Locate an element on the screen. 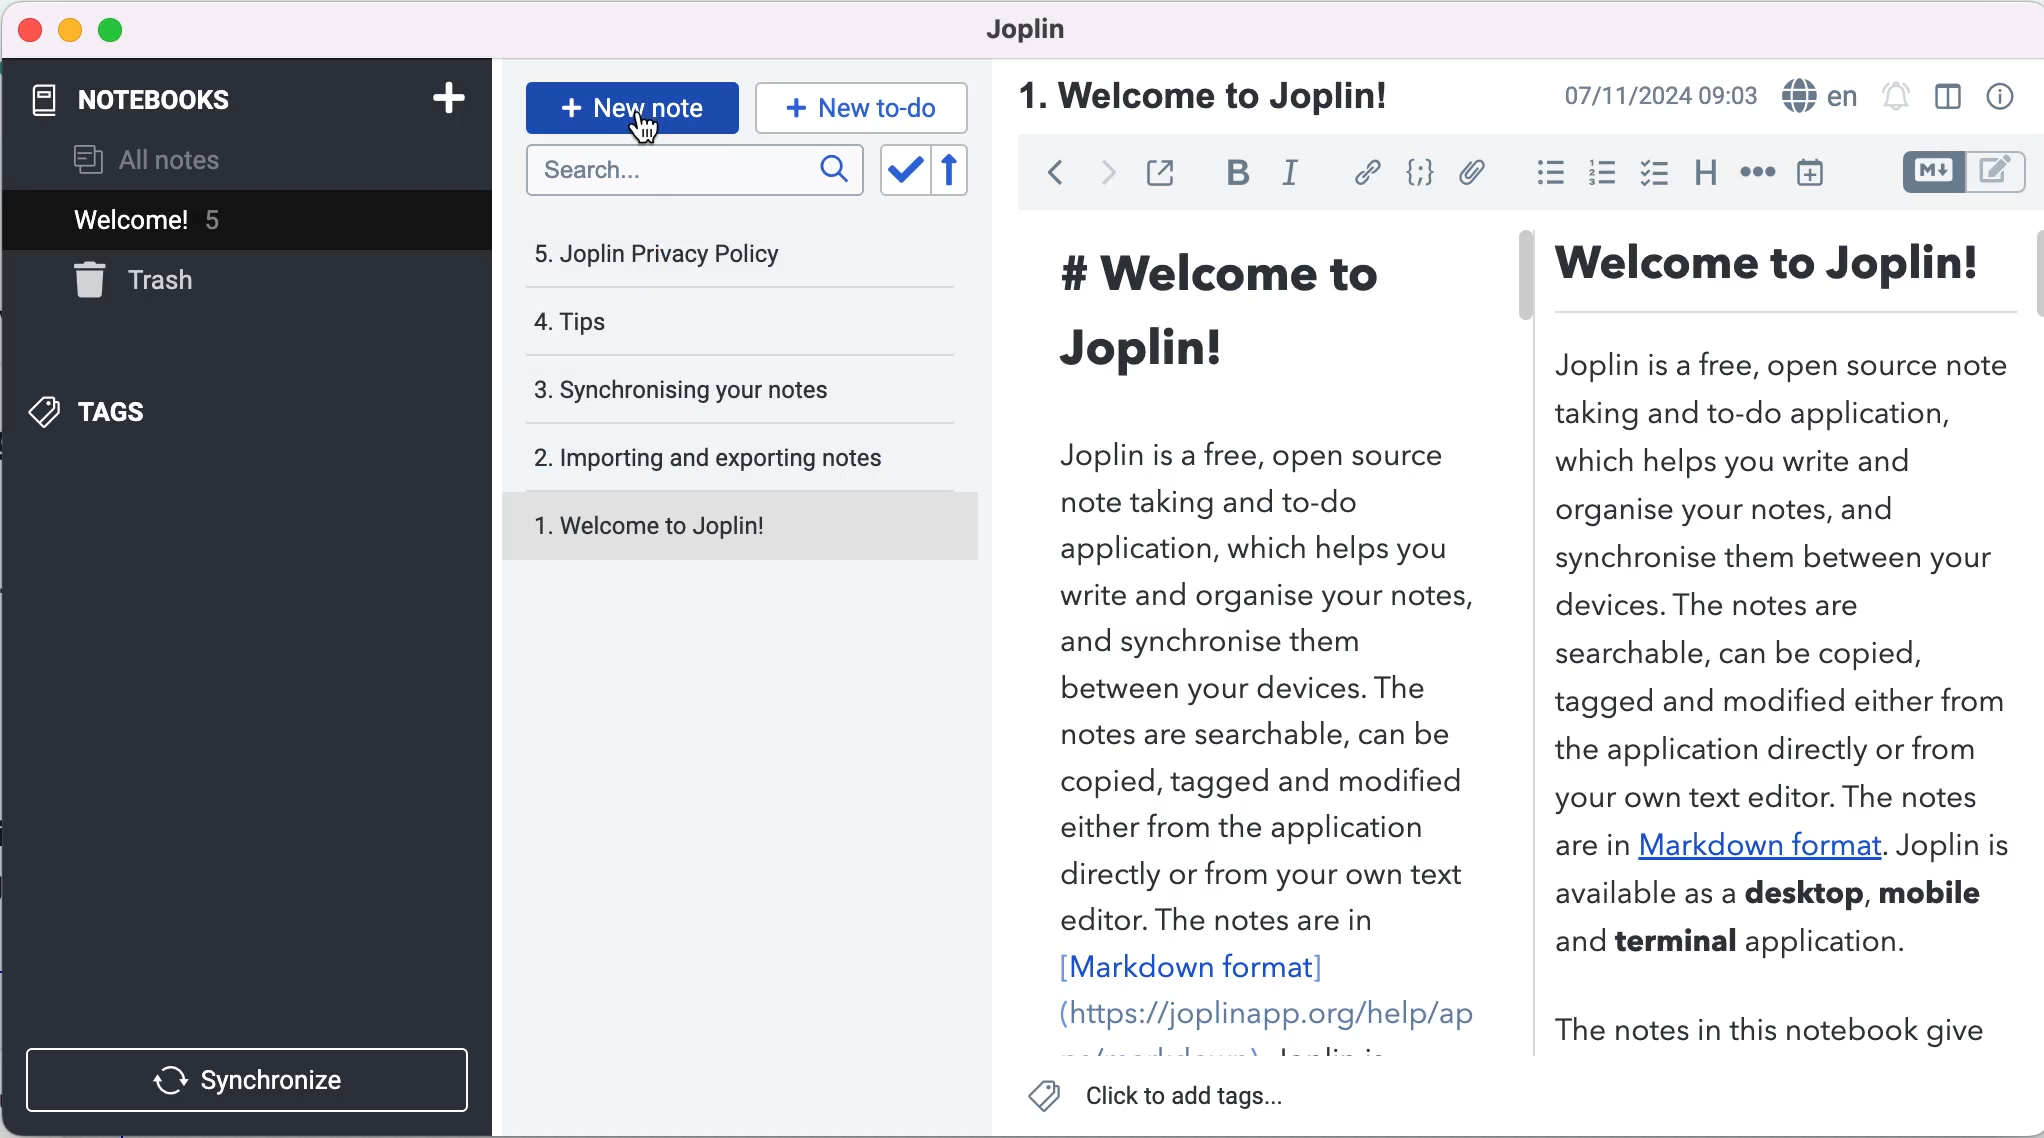 Image resolution: width=2044 pixels, height=1138 pixels. language is located at coordinates (1818, 97).